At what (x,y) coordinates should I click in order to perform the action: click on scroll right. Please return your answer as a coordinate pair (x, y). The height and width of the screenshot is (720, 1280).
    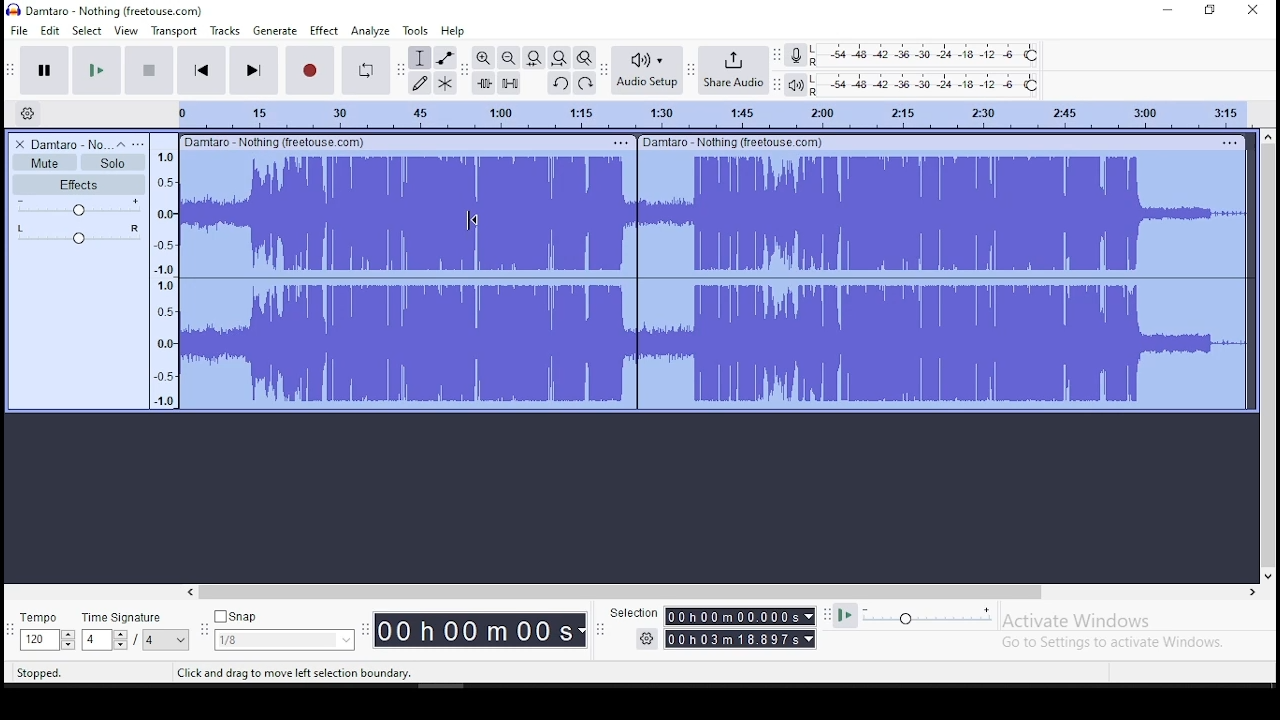
    Looking at the image, I should click on (1251, 592).